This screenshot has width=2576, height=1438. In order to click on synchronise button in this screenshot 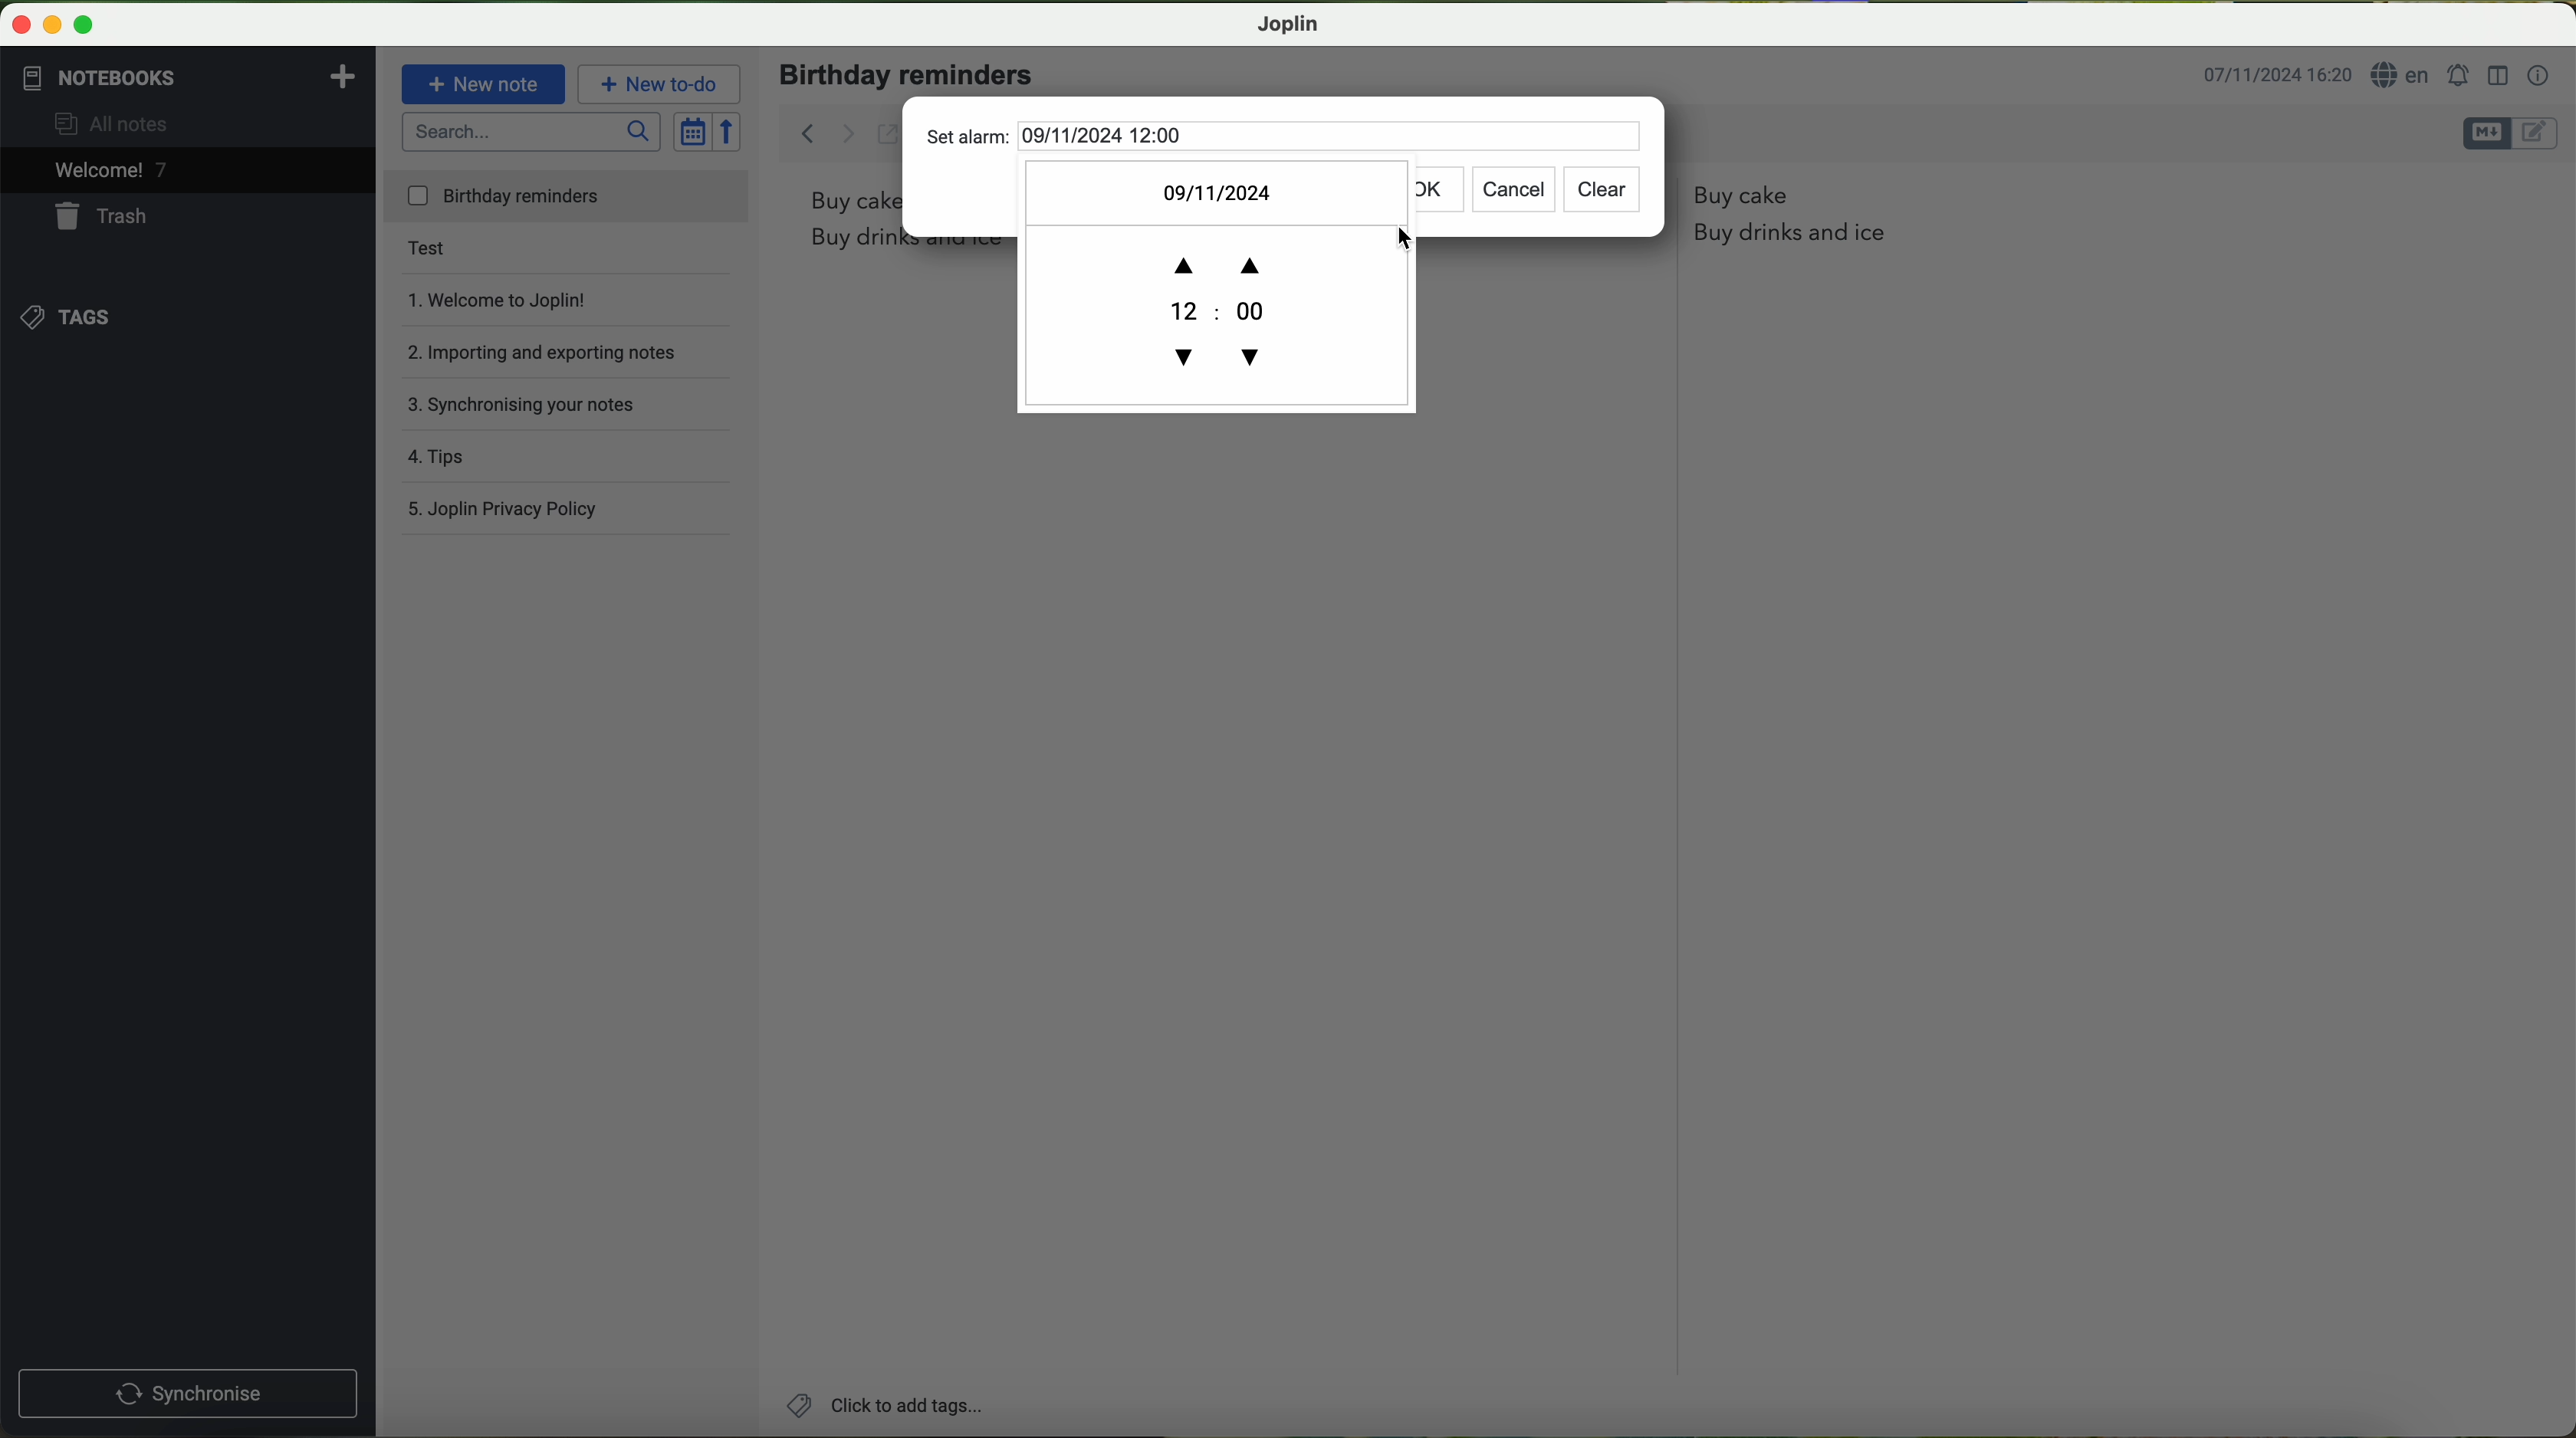, I will do `click(185, 1391)`.